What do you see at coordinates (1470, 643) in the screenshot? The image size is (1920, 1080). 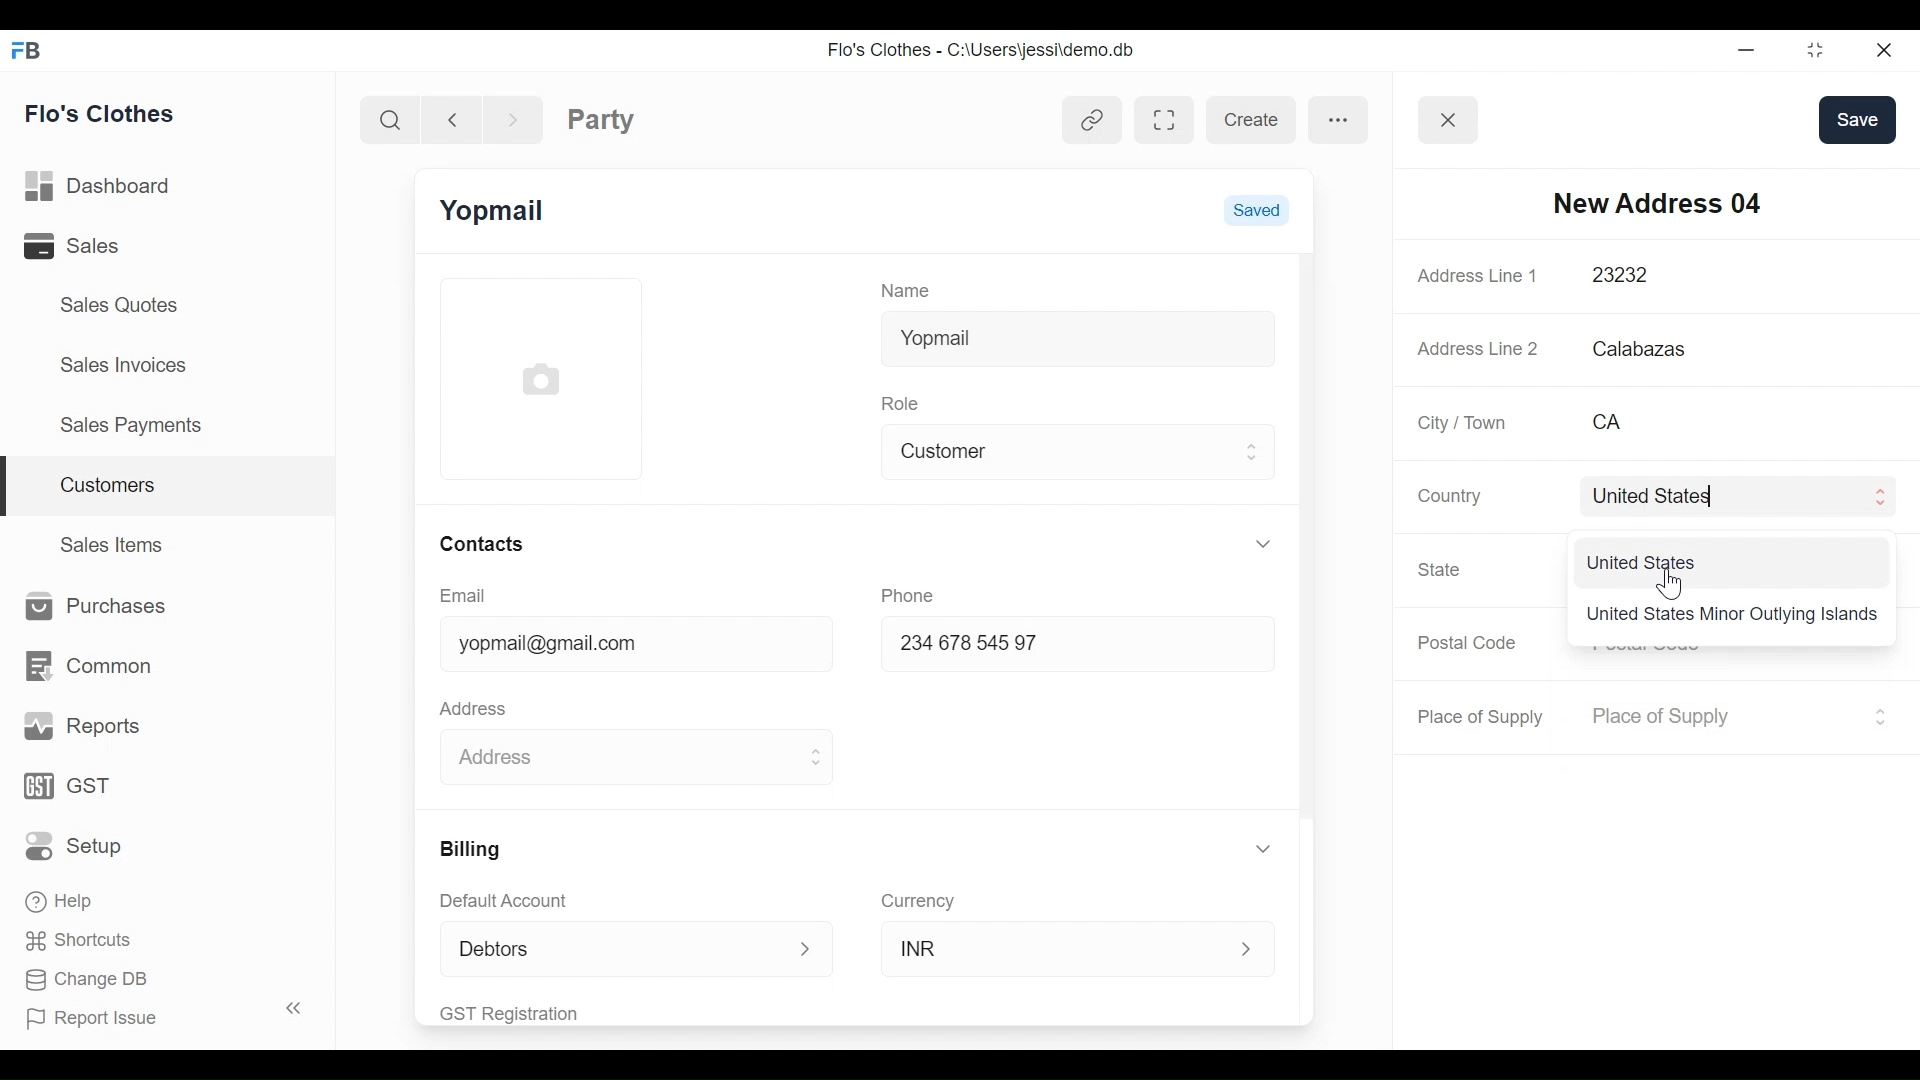 I see `Postal Code` at bounding box center [1470, 643].